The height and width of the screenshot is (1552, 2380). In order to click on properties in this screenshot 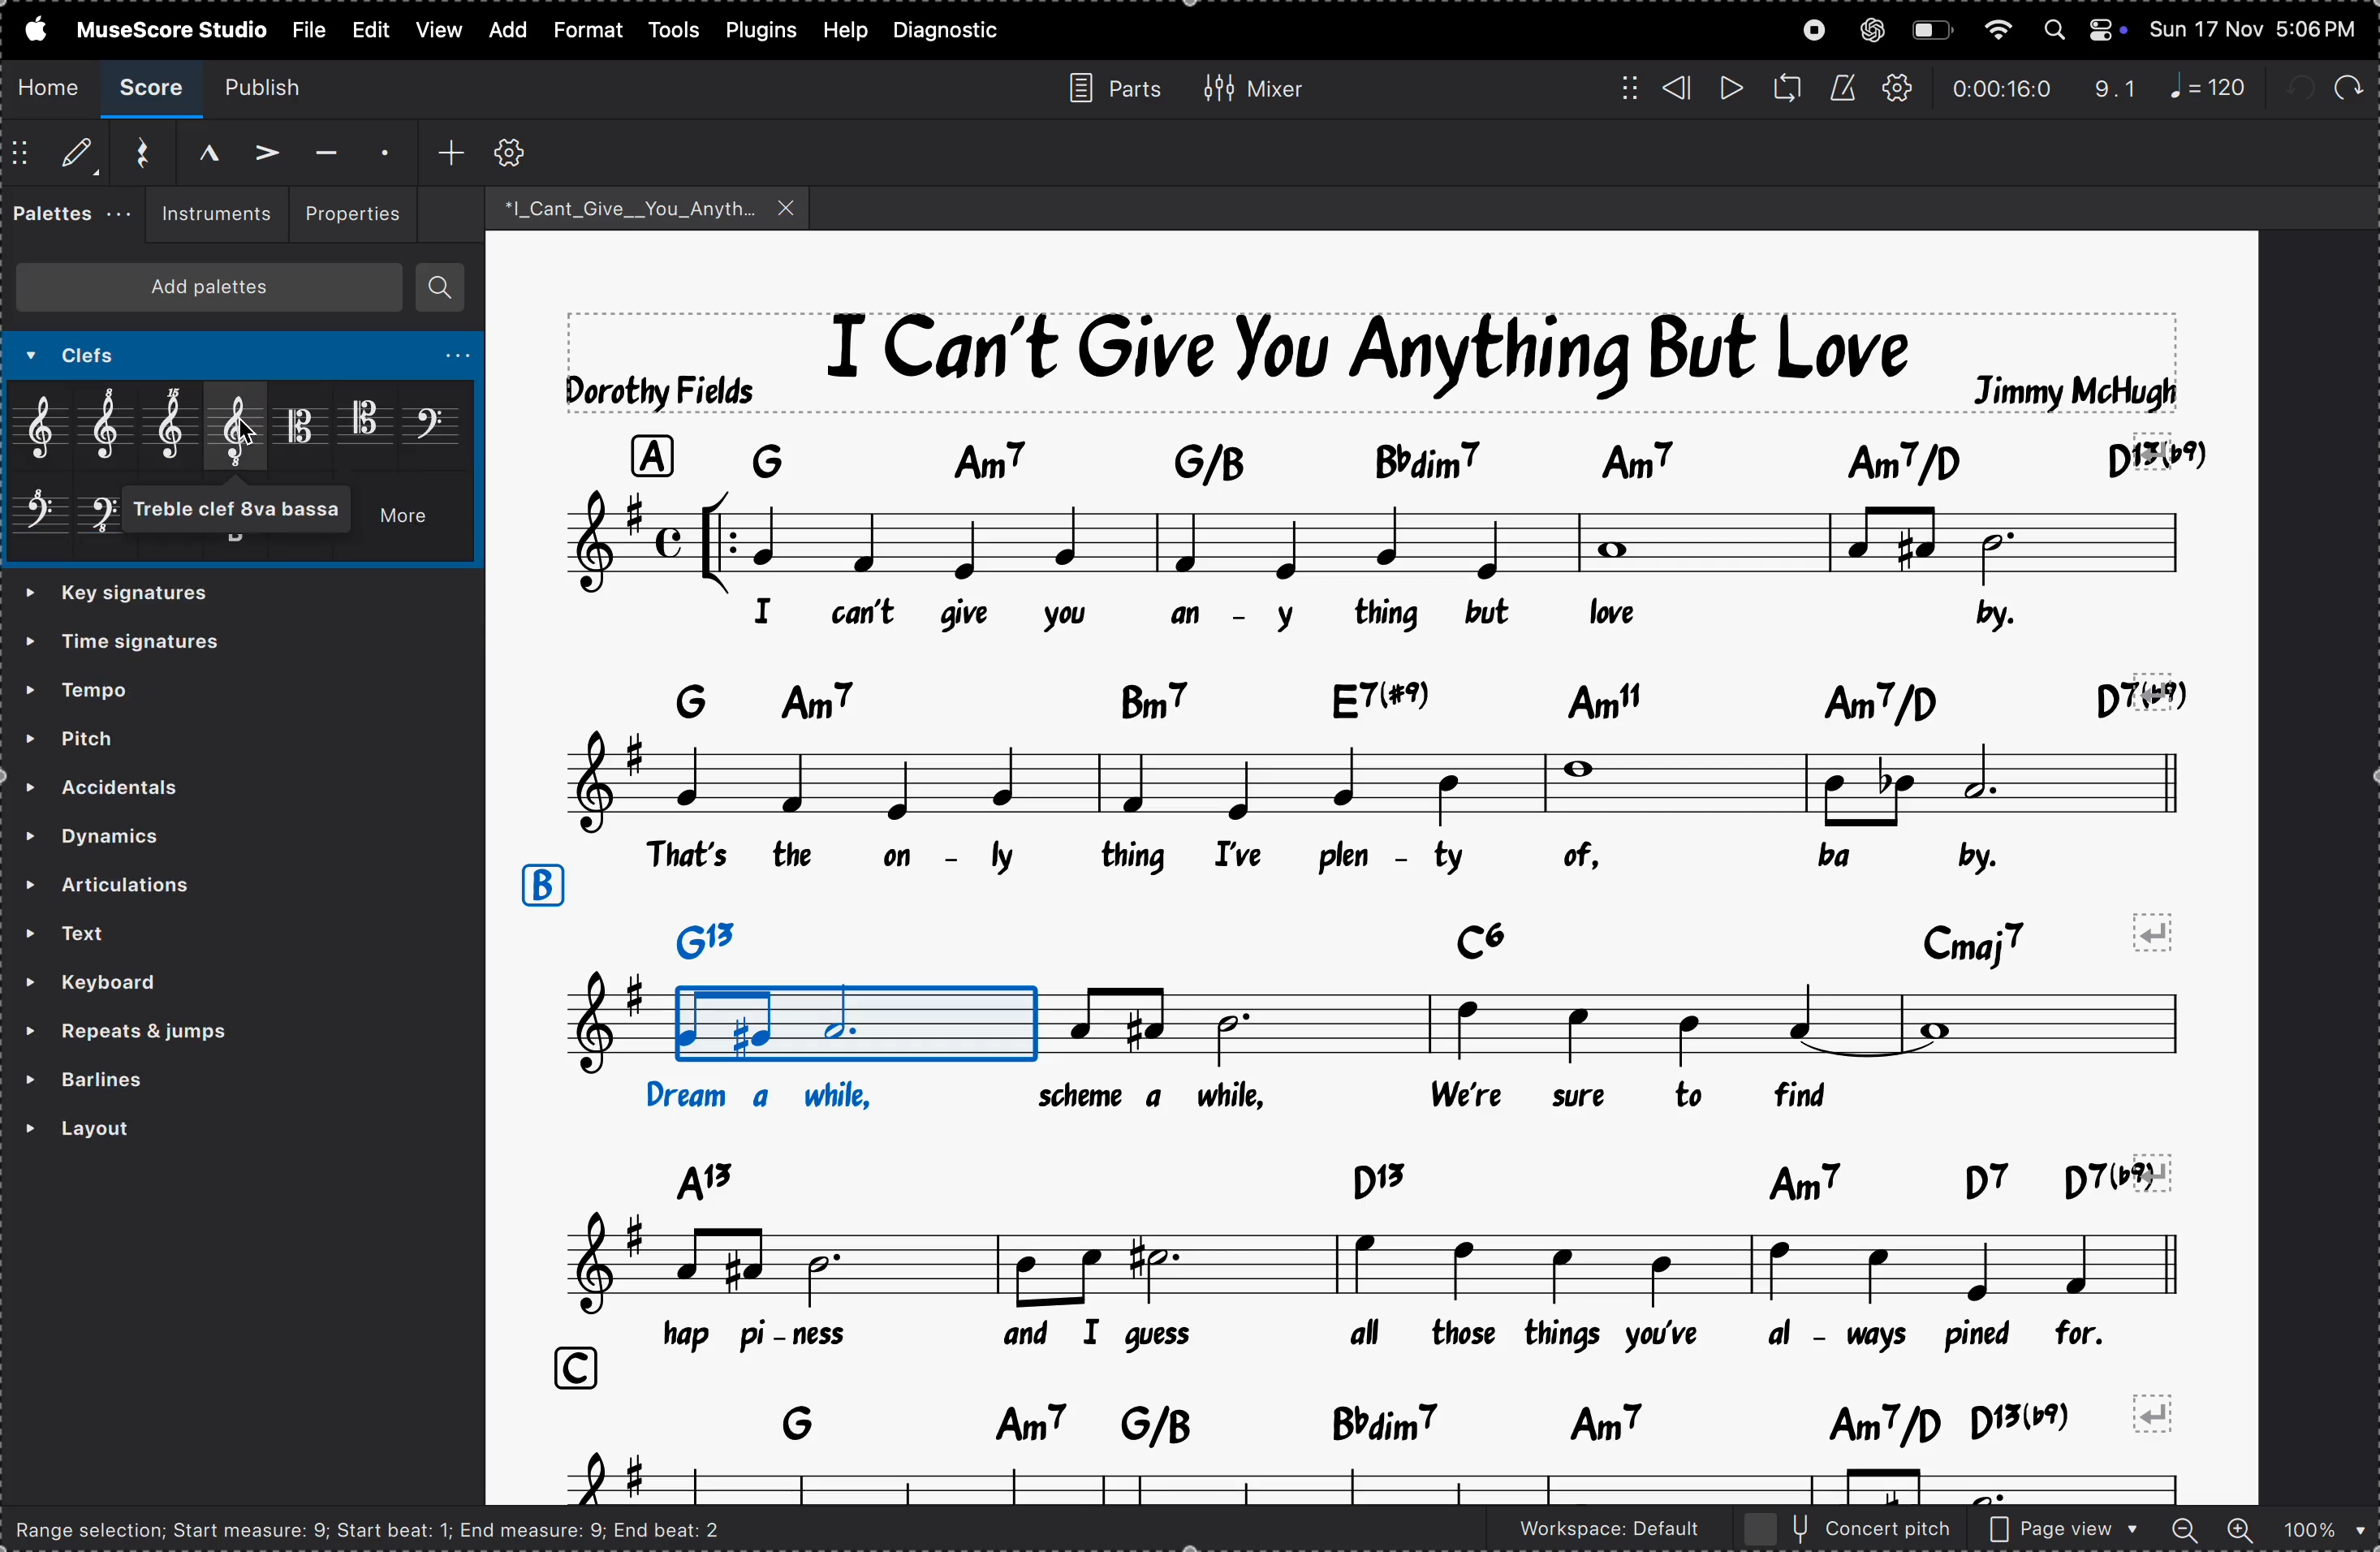, I will do `click(350, 211)`.